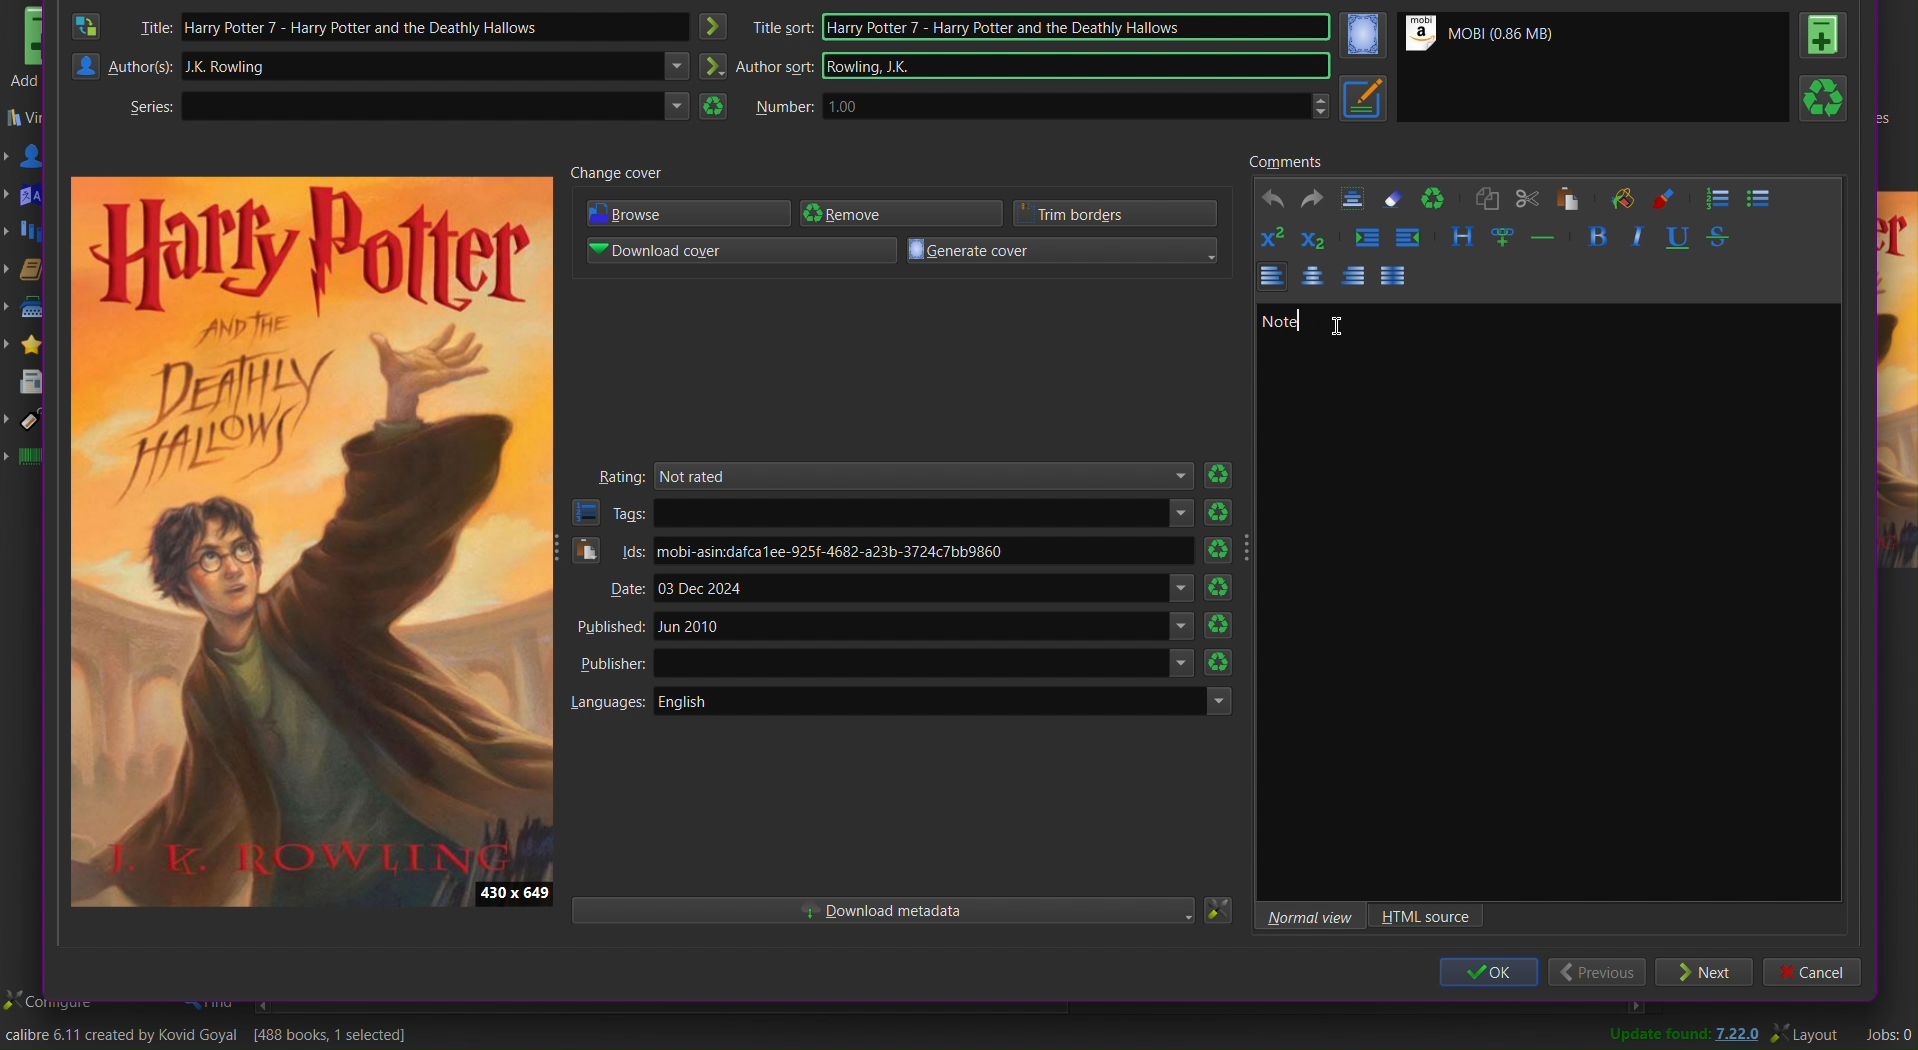  I want to click on Change cover, so click(614, 177).